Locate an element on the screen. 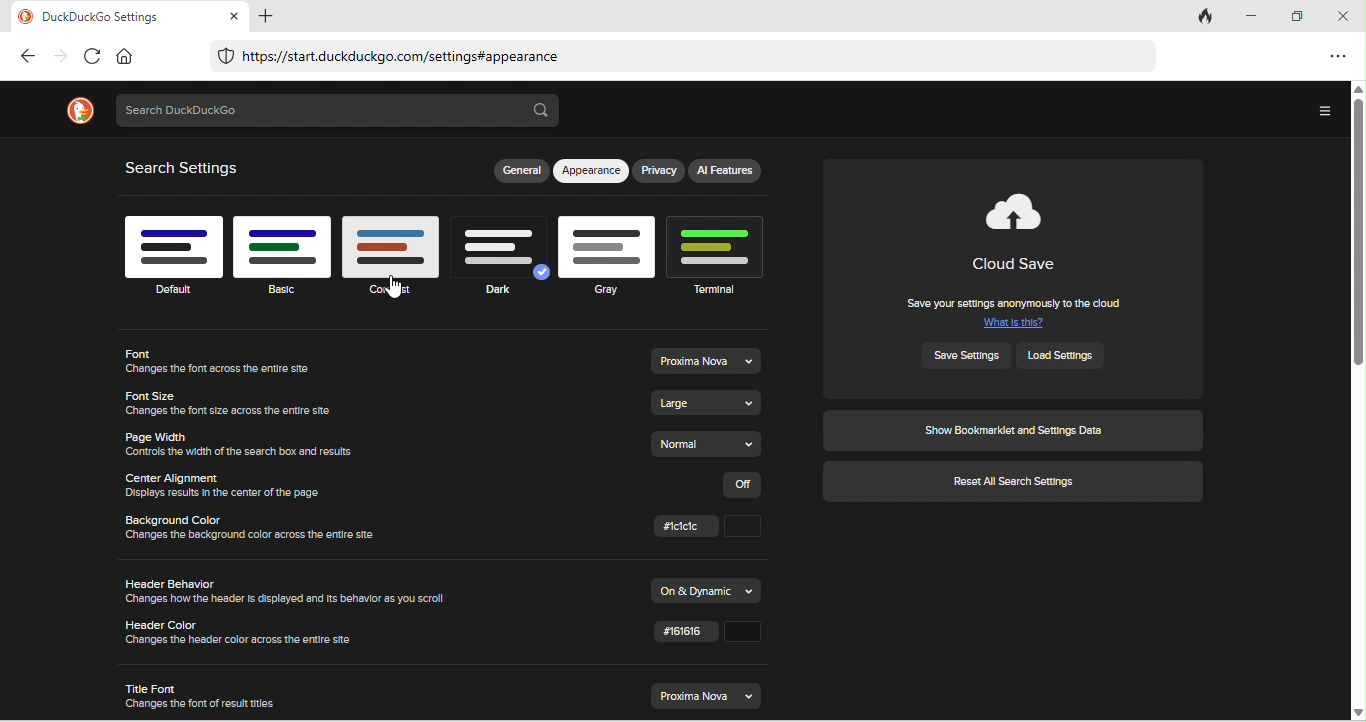 The width and height of the screenshot is (1366, 722). general is located at coordinates (520, 172).